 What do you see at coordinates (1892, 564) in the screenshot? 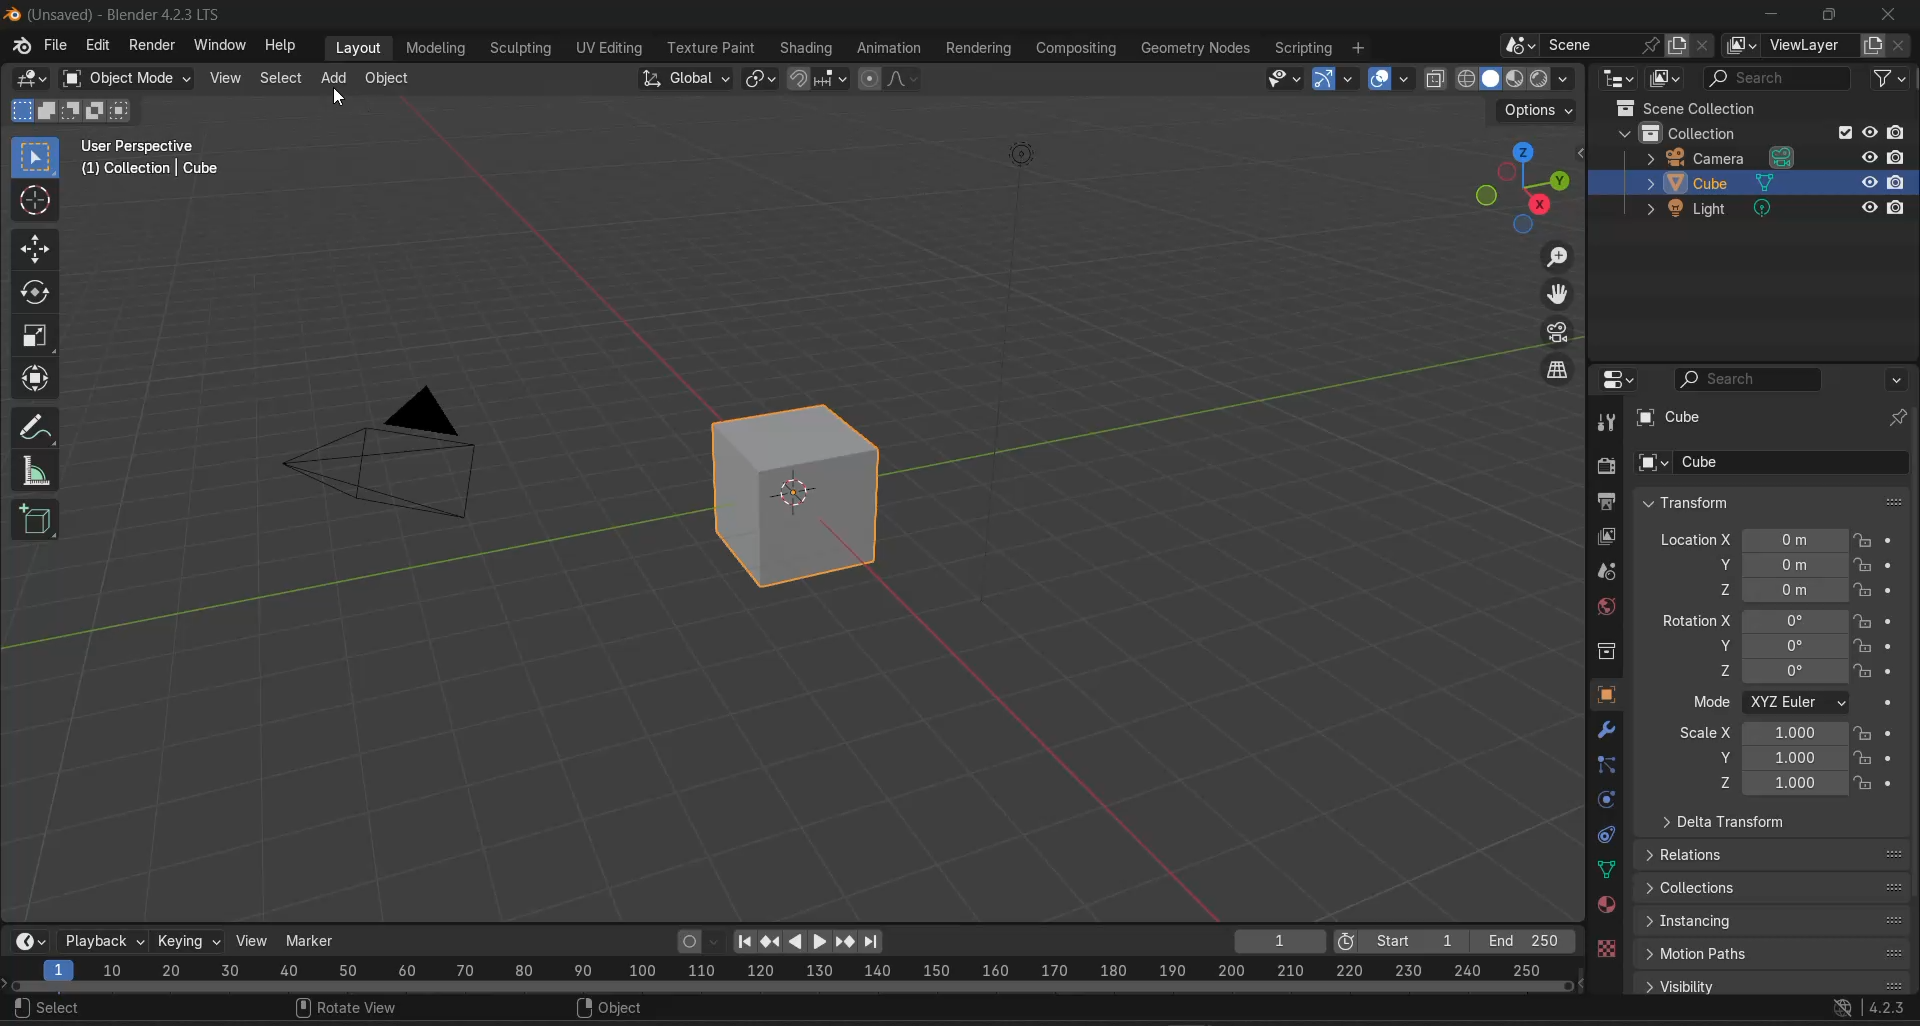
I see `animate property` at bounding box center [1892, 564].